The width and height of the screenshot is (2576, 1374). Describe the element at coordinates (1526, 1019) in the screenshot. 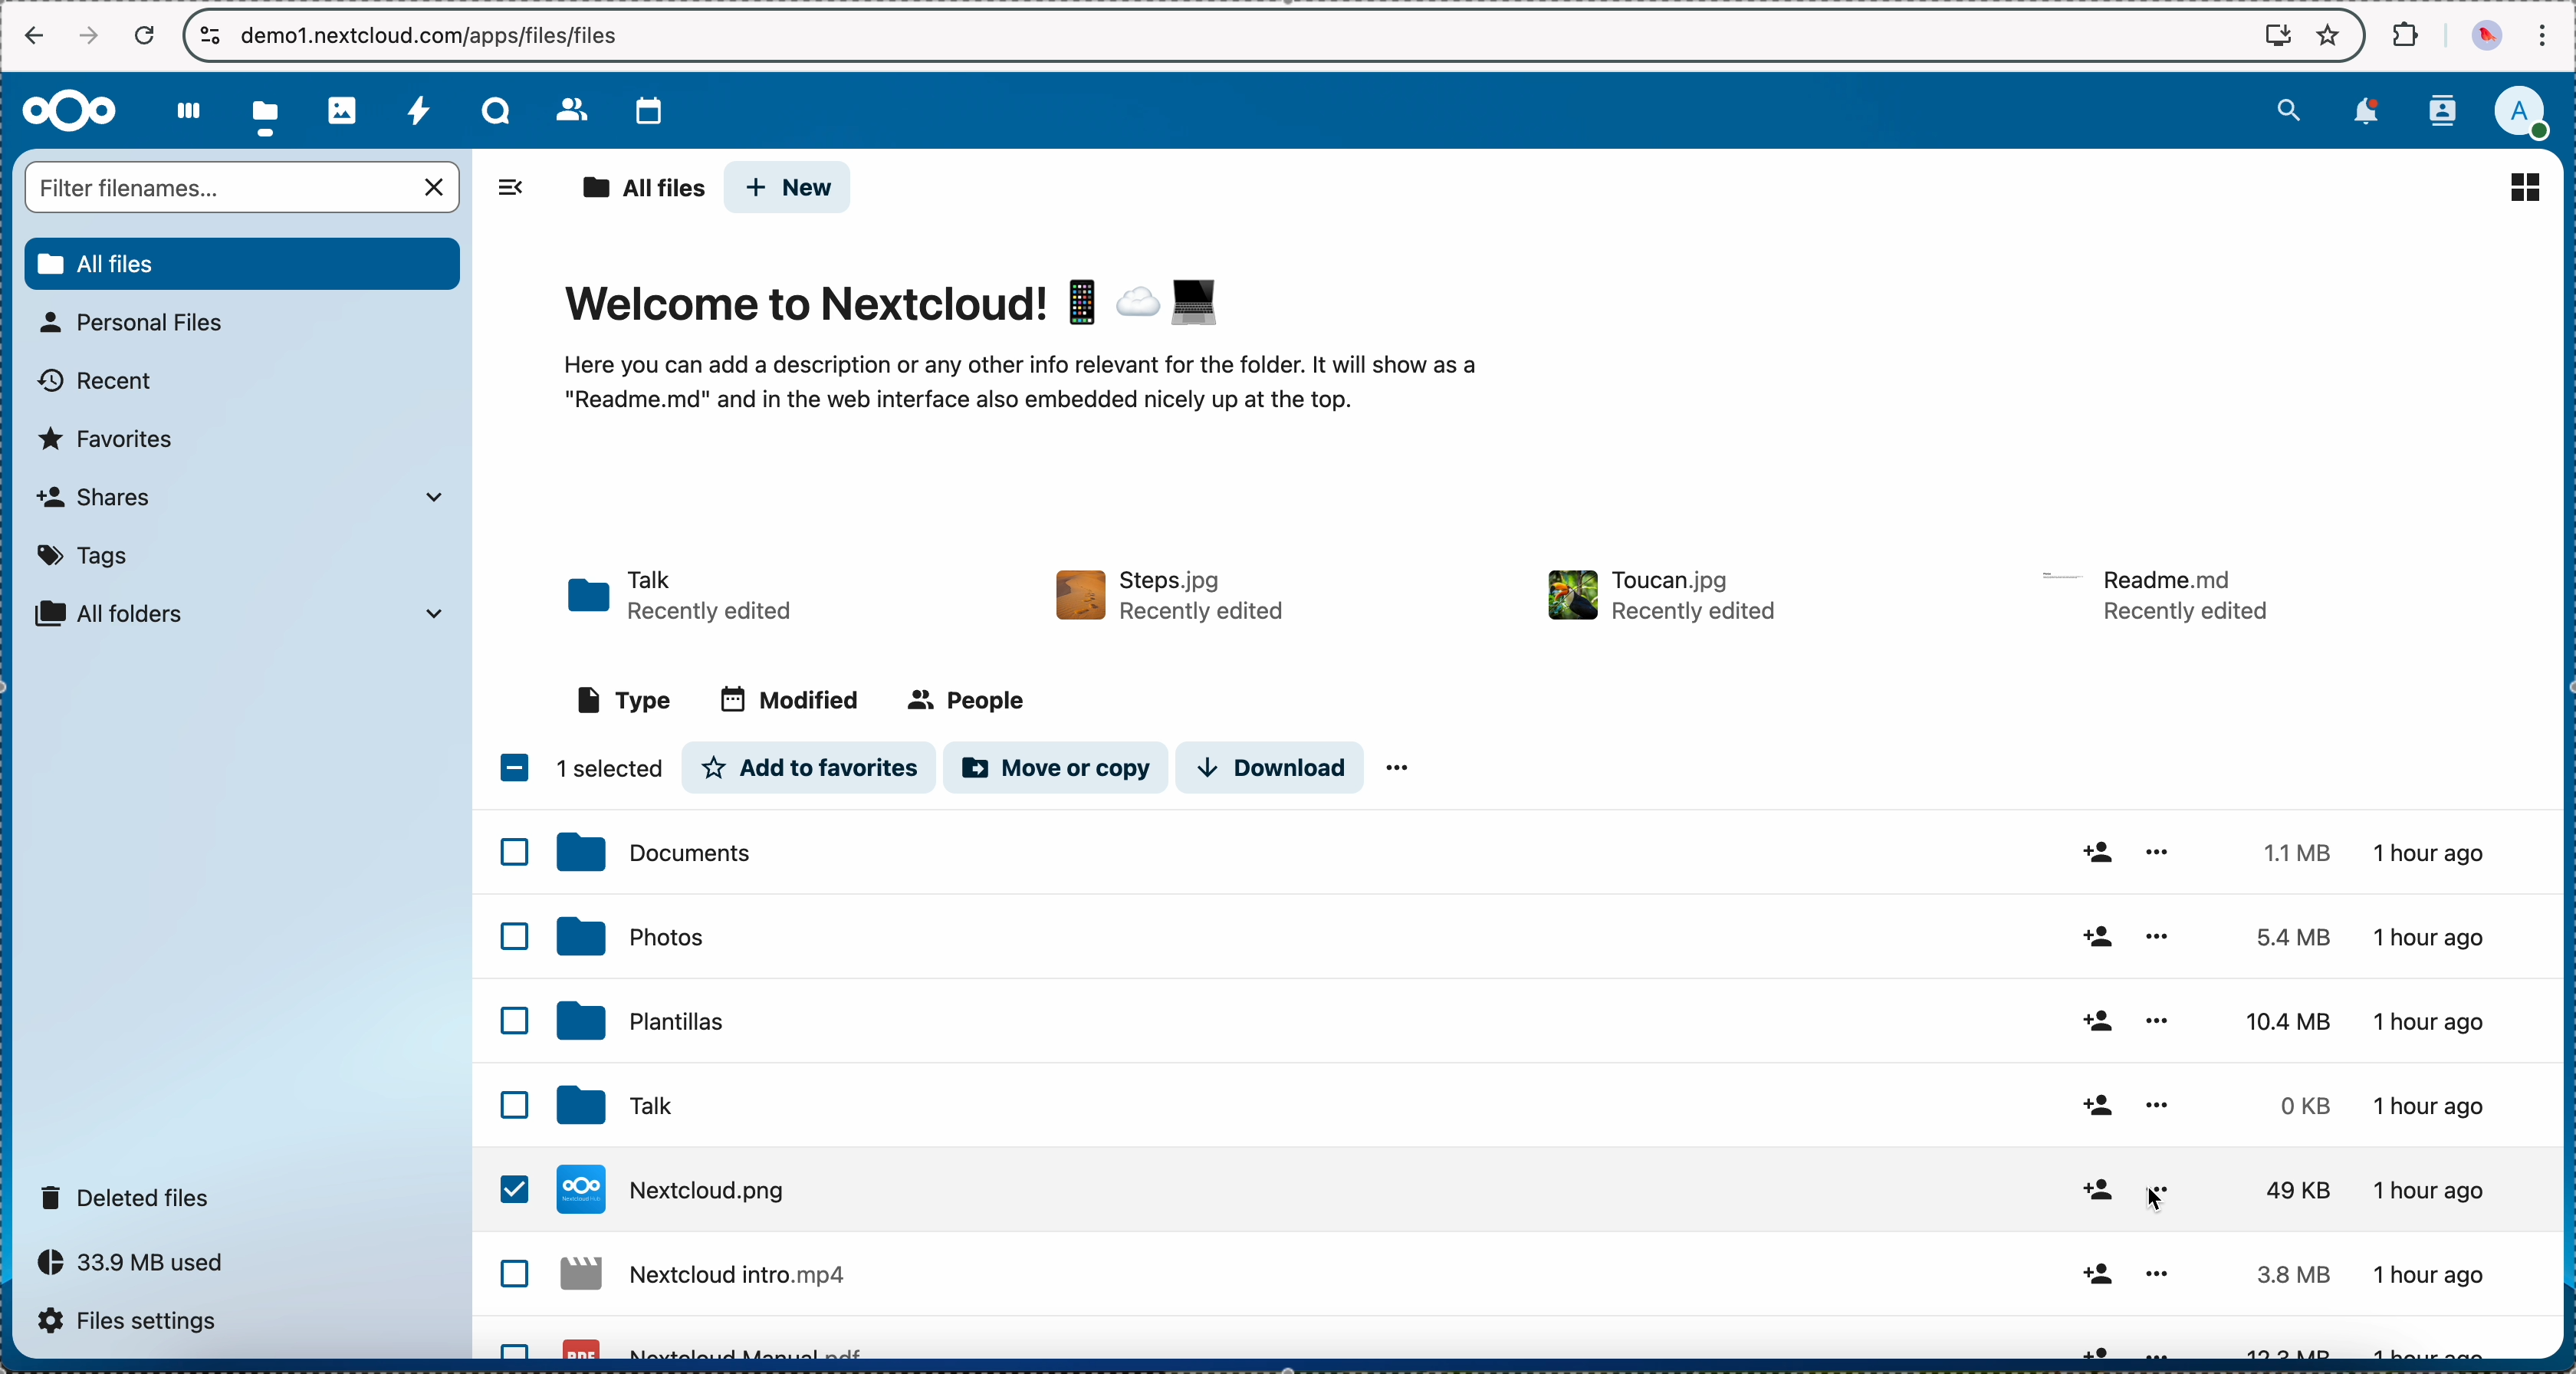

I see `templates` at that location.